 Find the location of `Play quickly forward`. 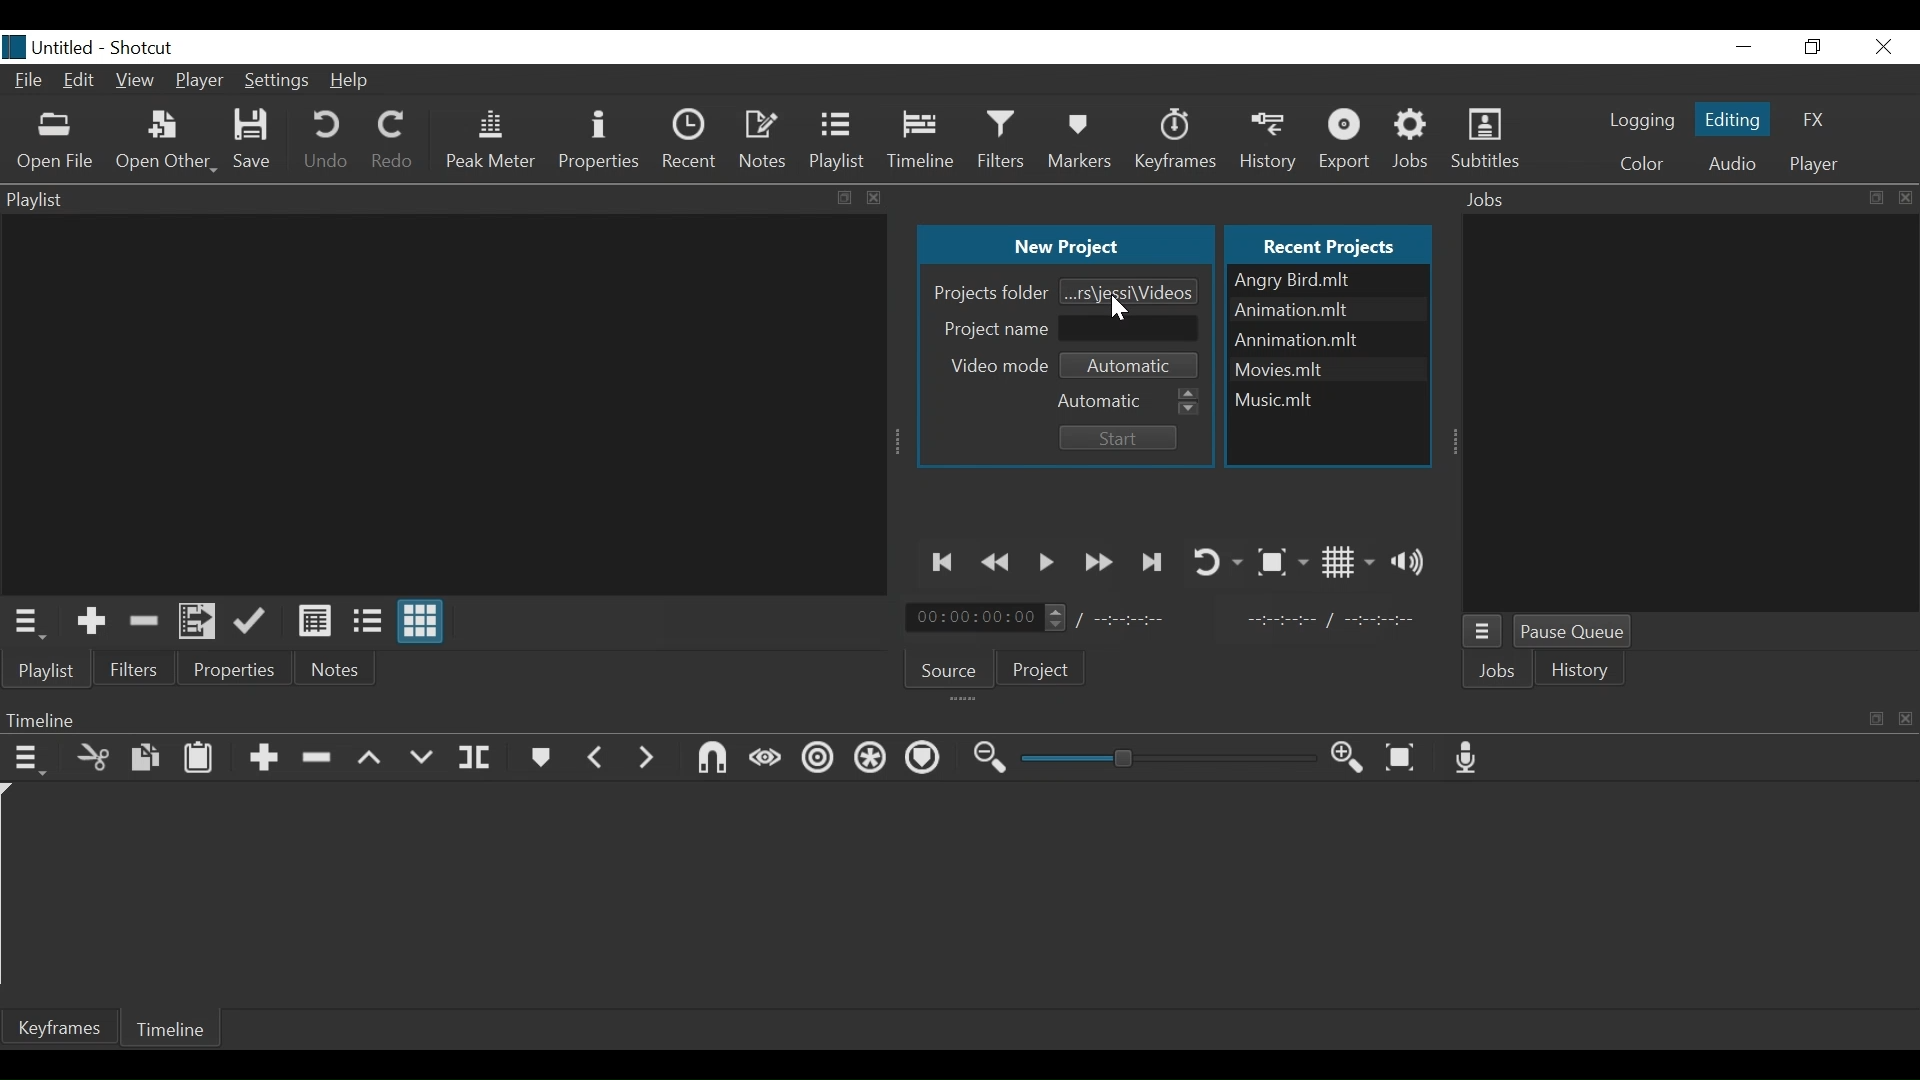

Play quickly forward is located at coordinates (1099, 562).